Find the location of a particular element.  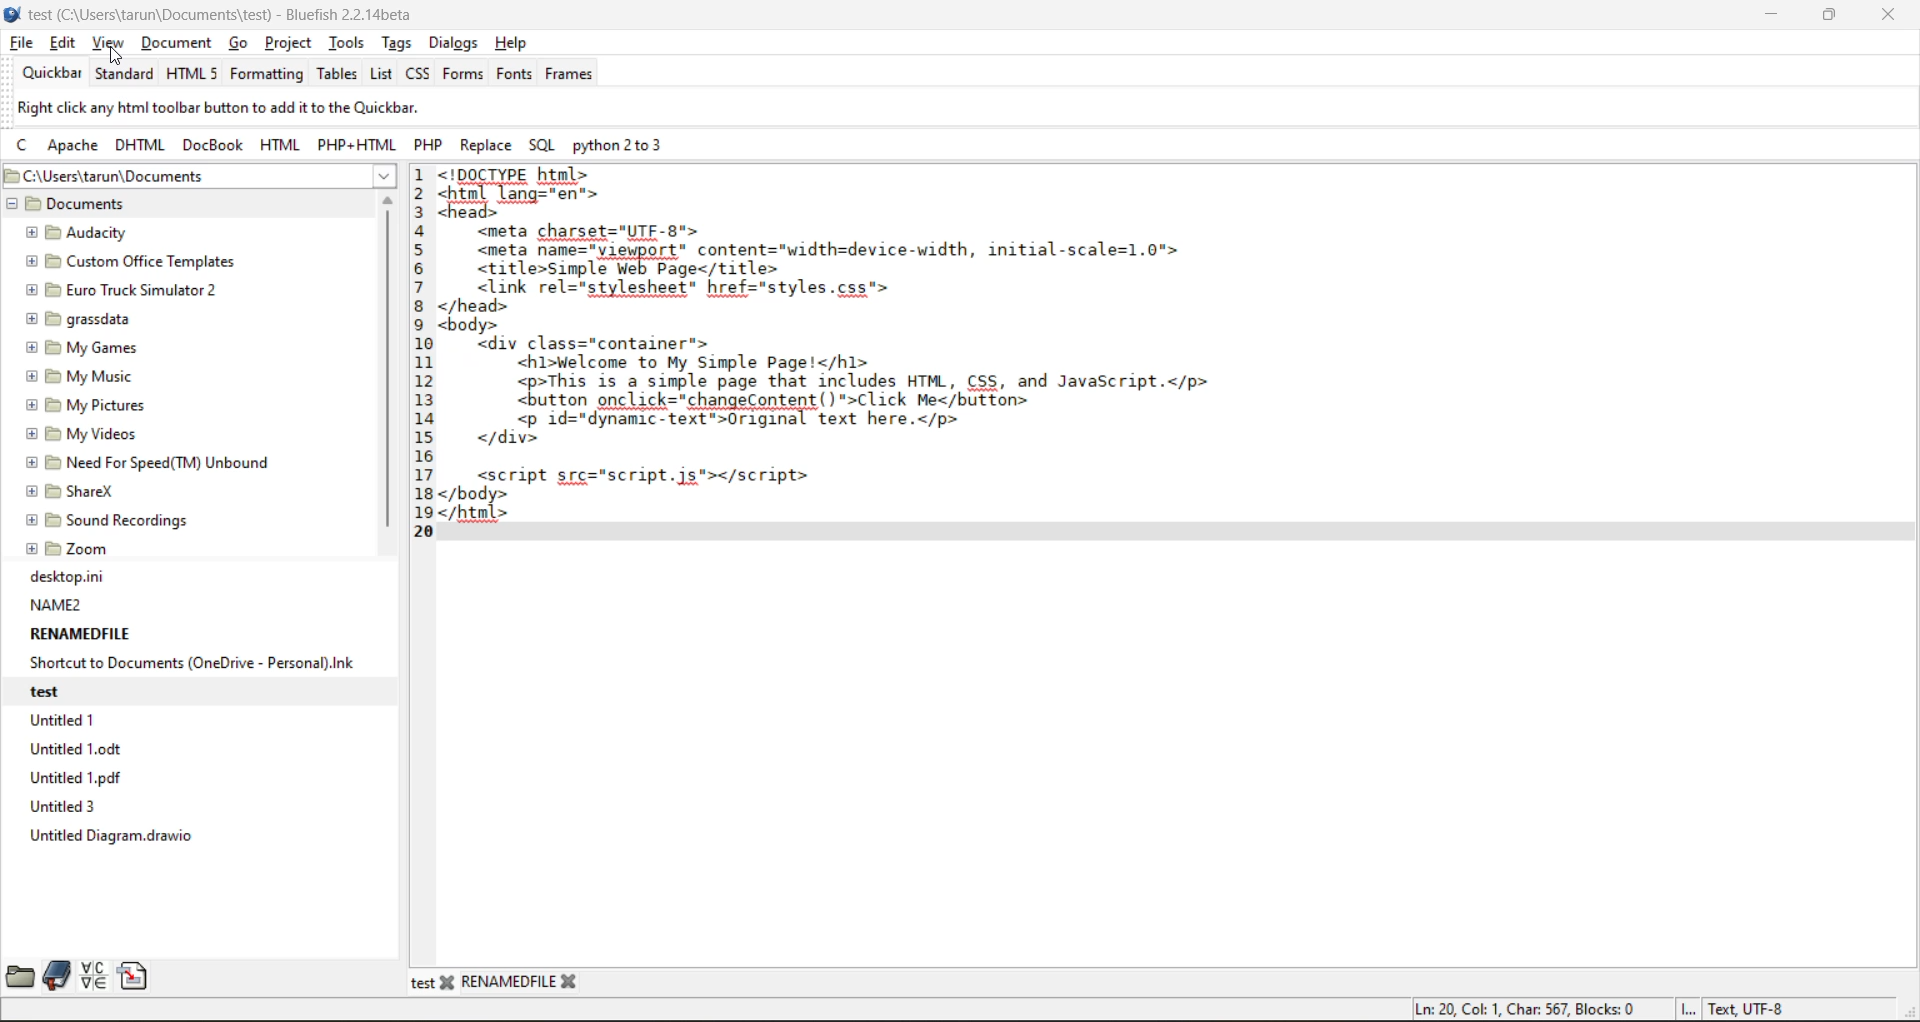

formatting is located at coordinates (264, 74).